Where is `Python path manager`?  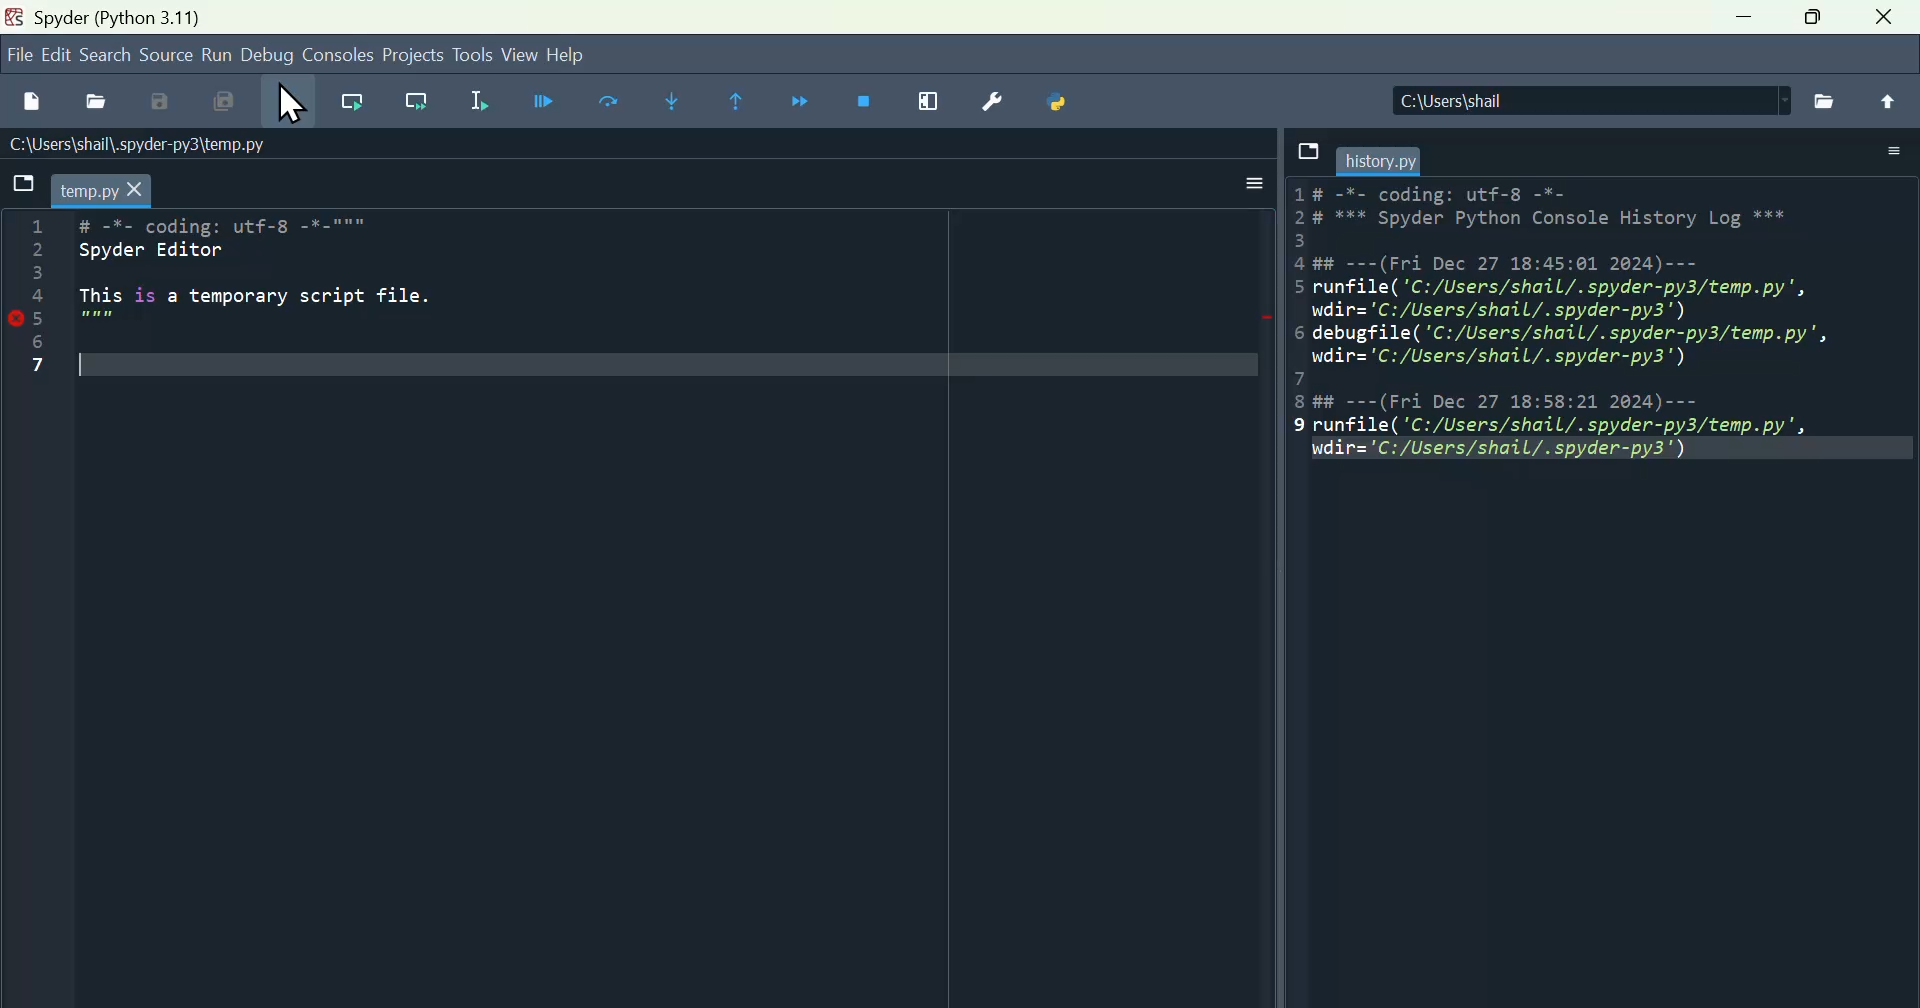
Python path manager is located at coordinates (1063, 101).